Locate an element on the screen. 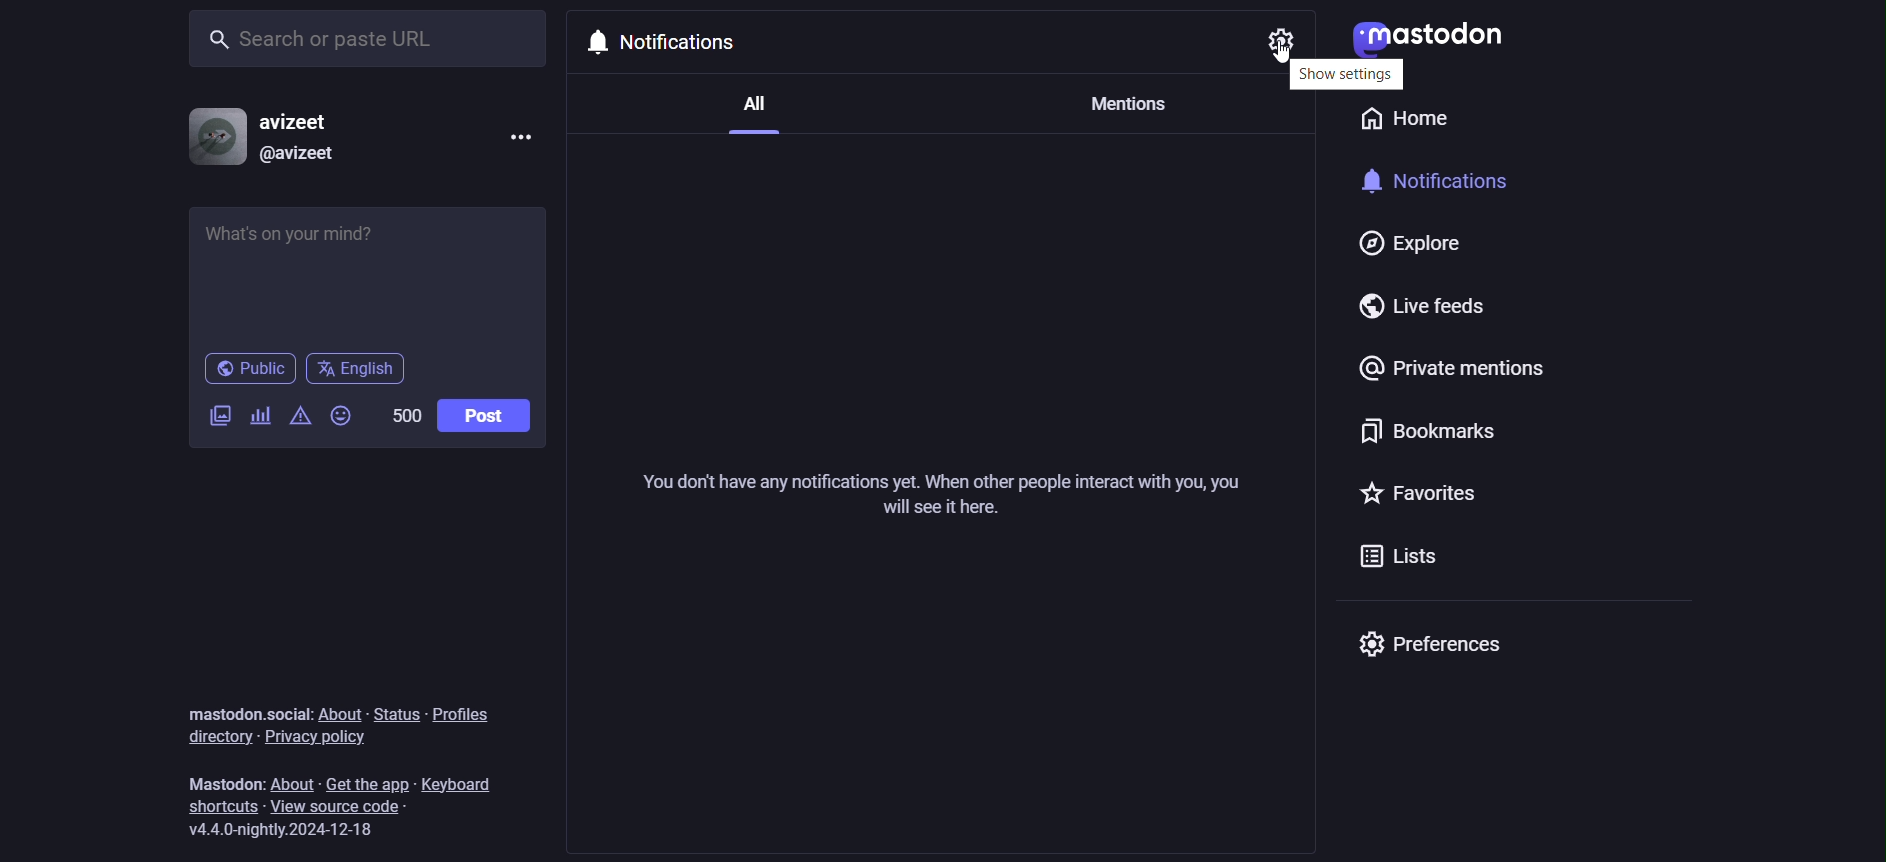 The width and height of the screenshot is (1886, 862). mastodon is located at coordinates (228, 781).